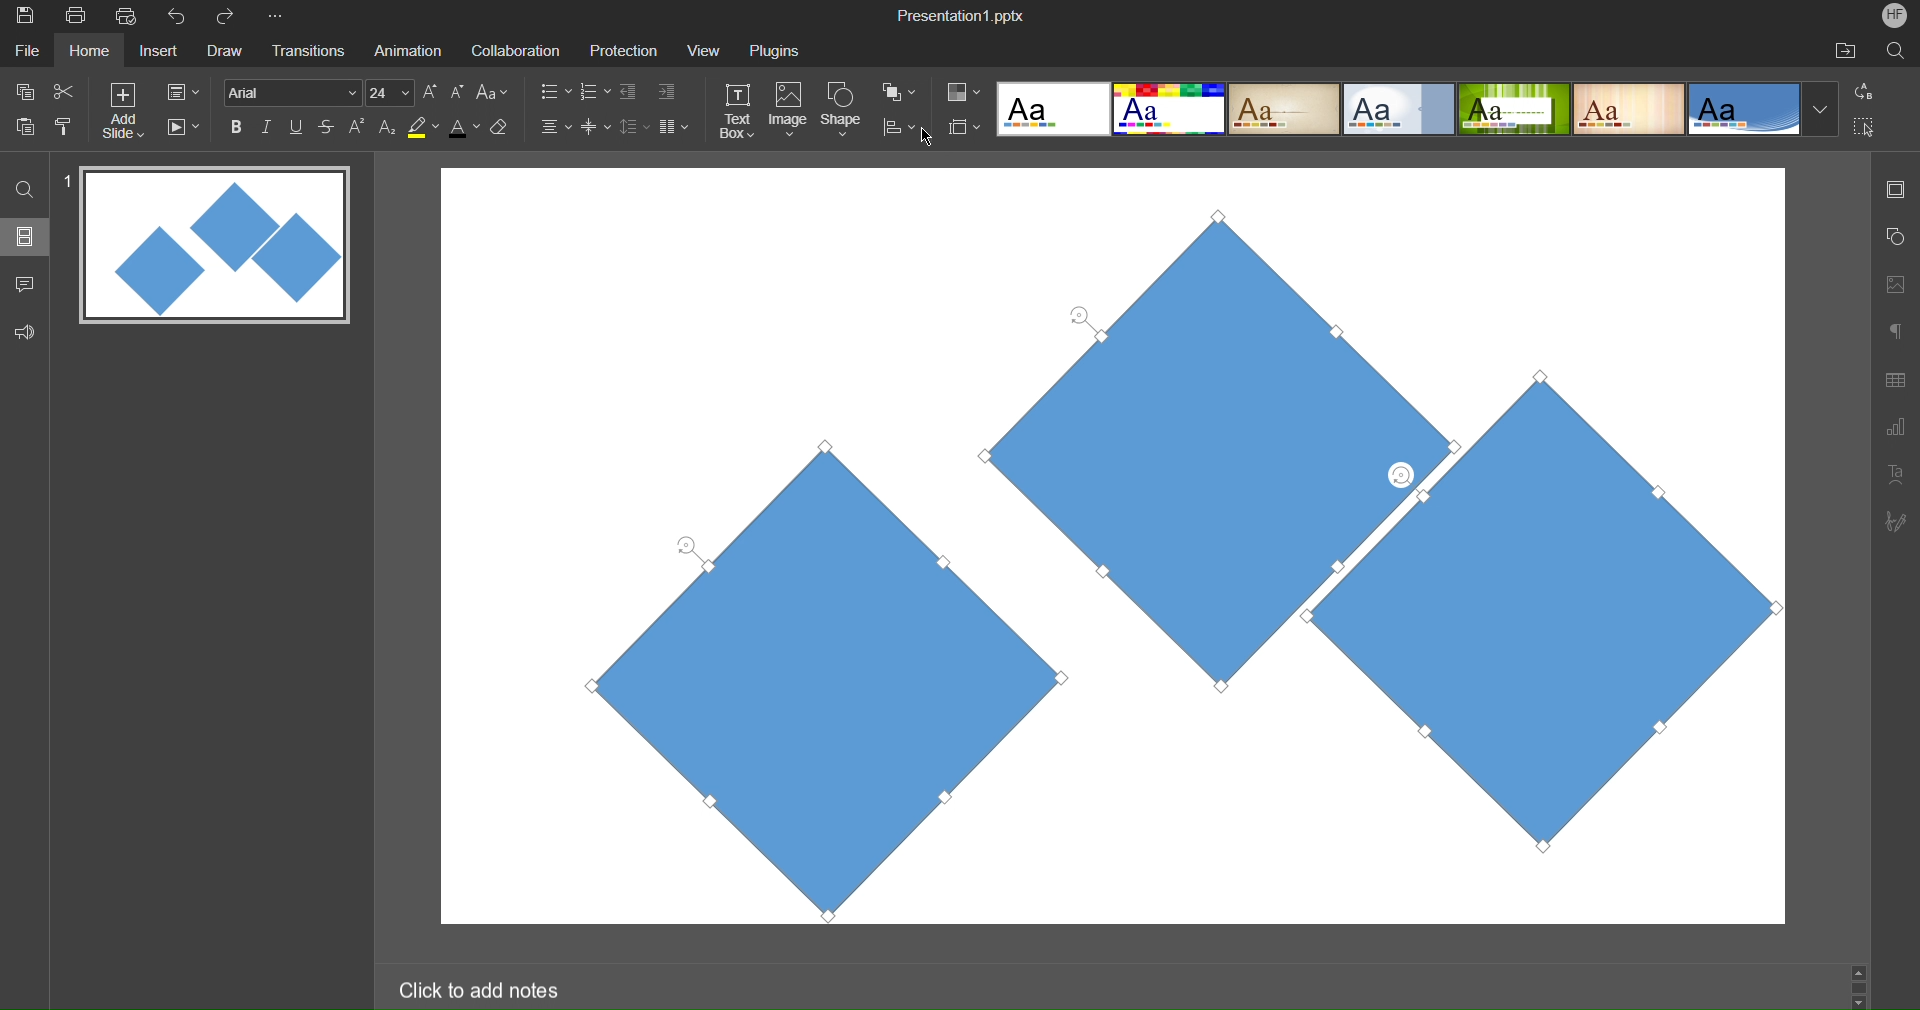 The width and height of the screenshot is (1920, 1010). What do you see at coordinates (1896, 472) in the screenshot?
I see `Text Art` at bounding box center [1896, 472].